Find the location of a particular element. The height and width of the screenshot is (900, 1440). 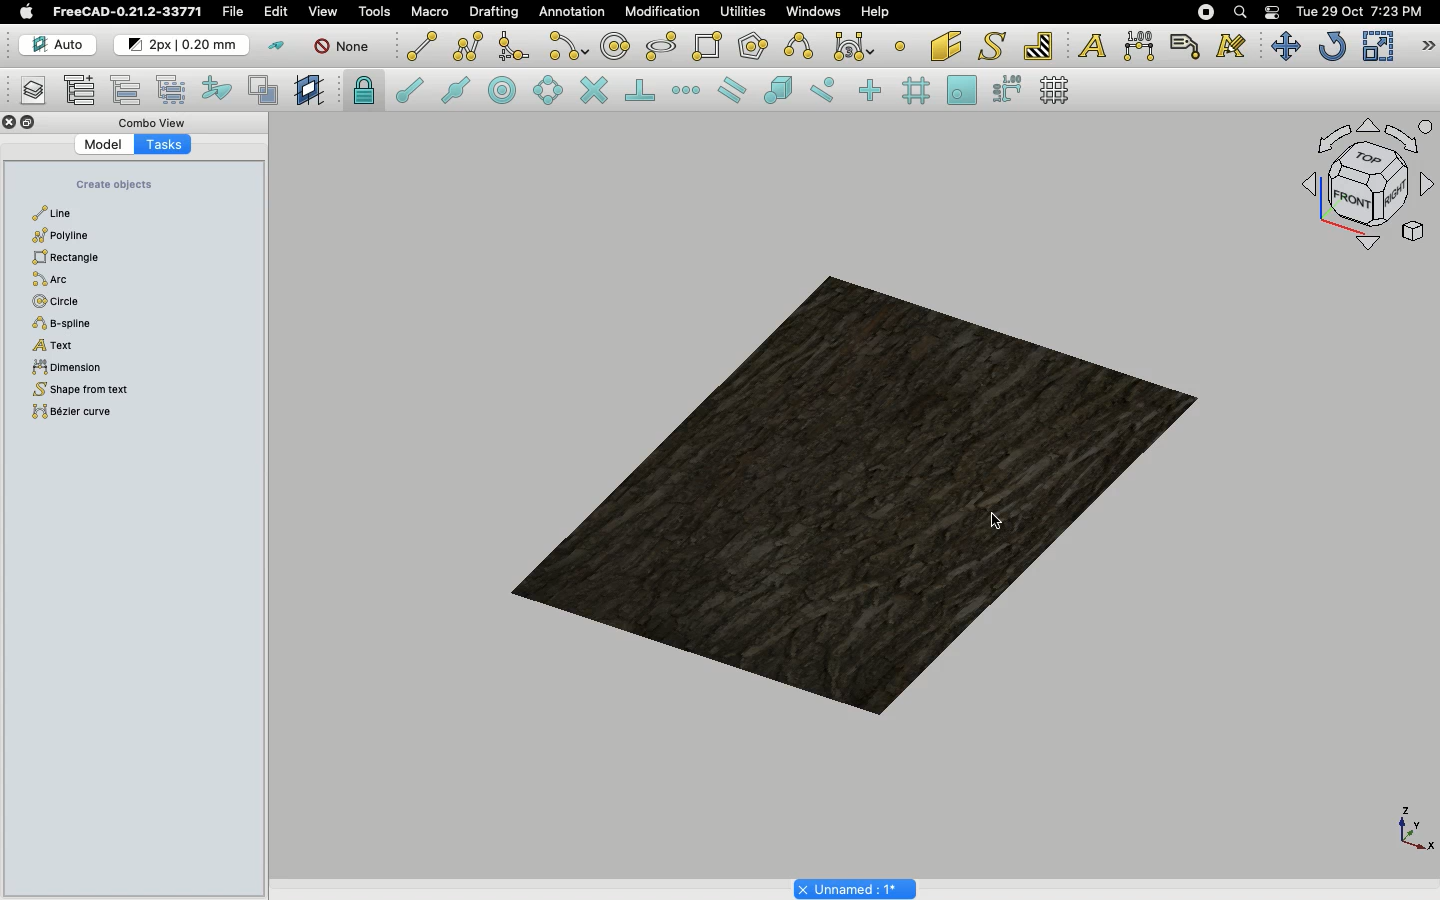

Arc tools is located at coordinates (566, 46).